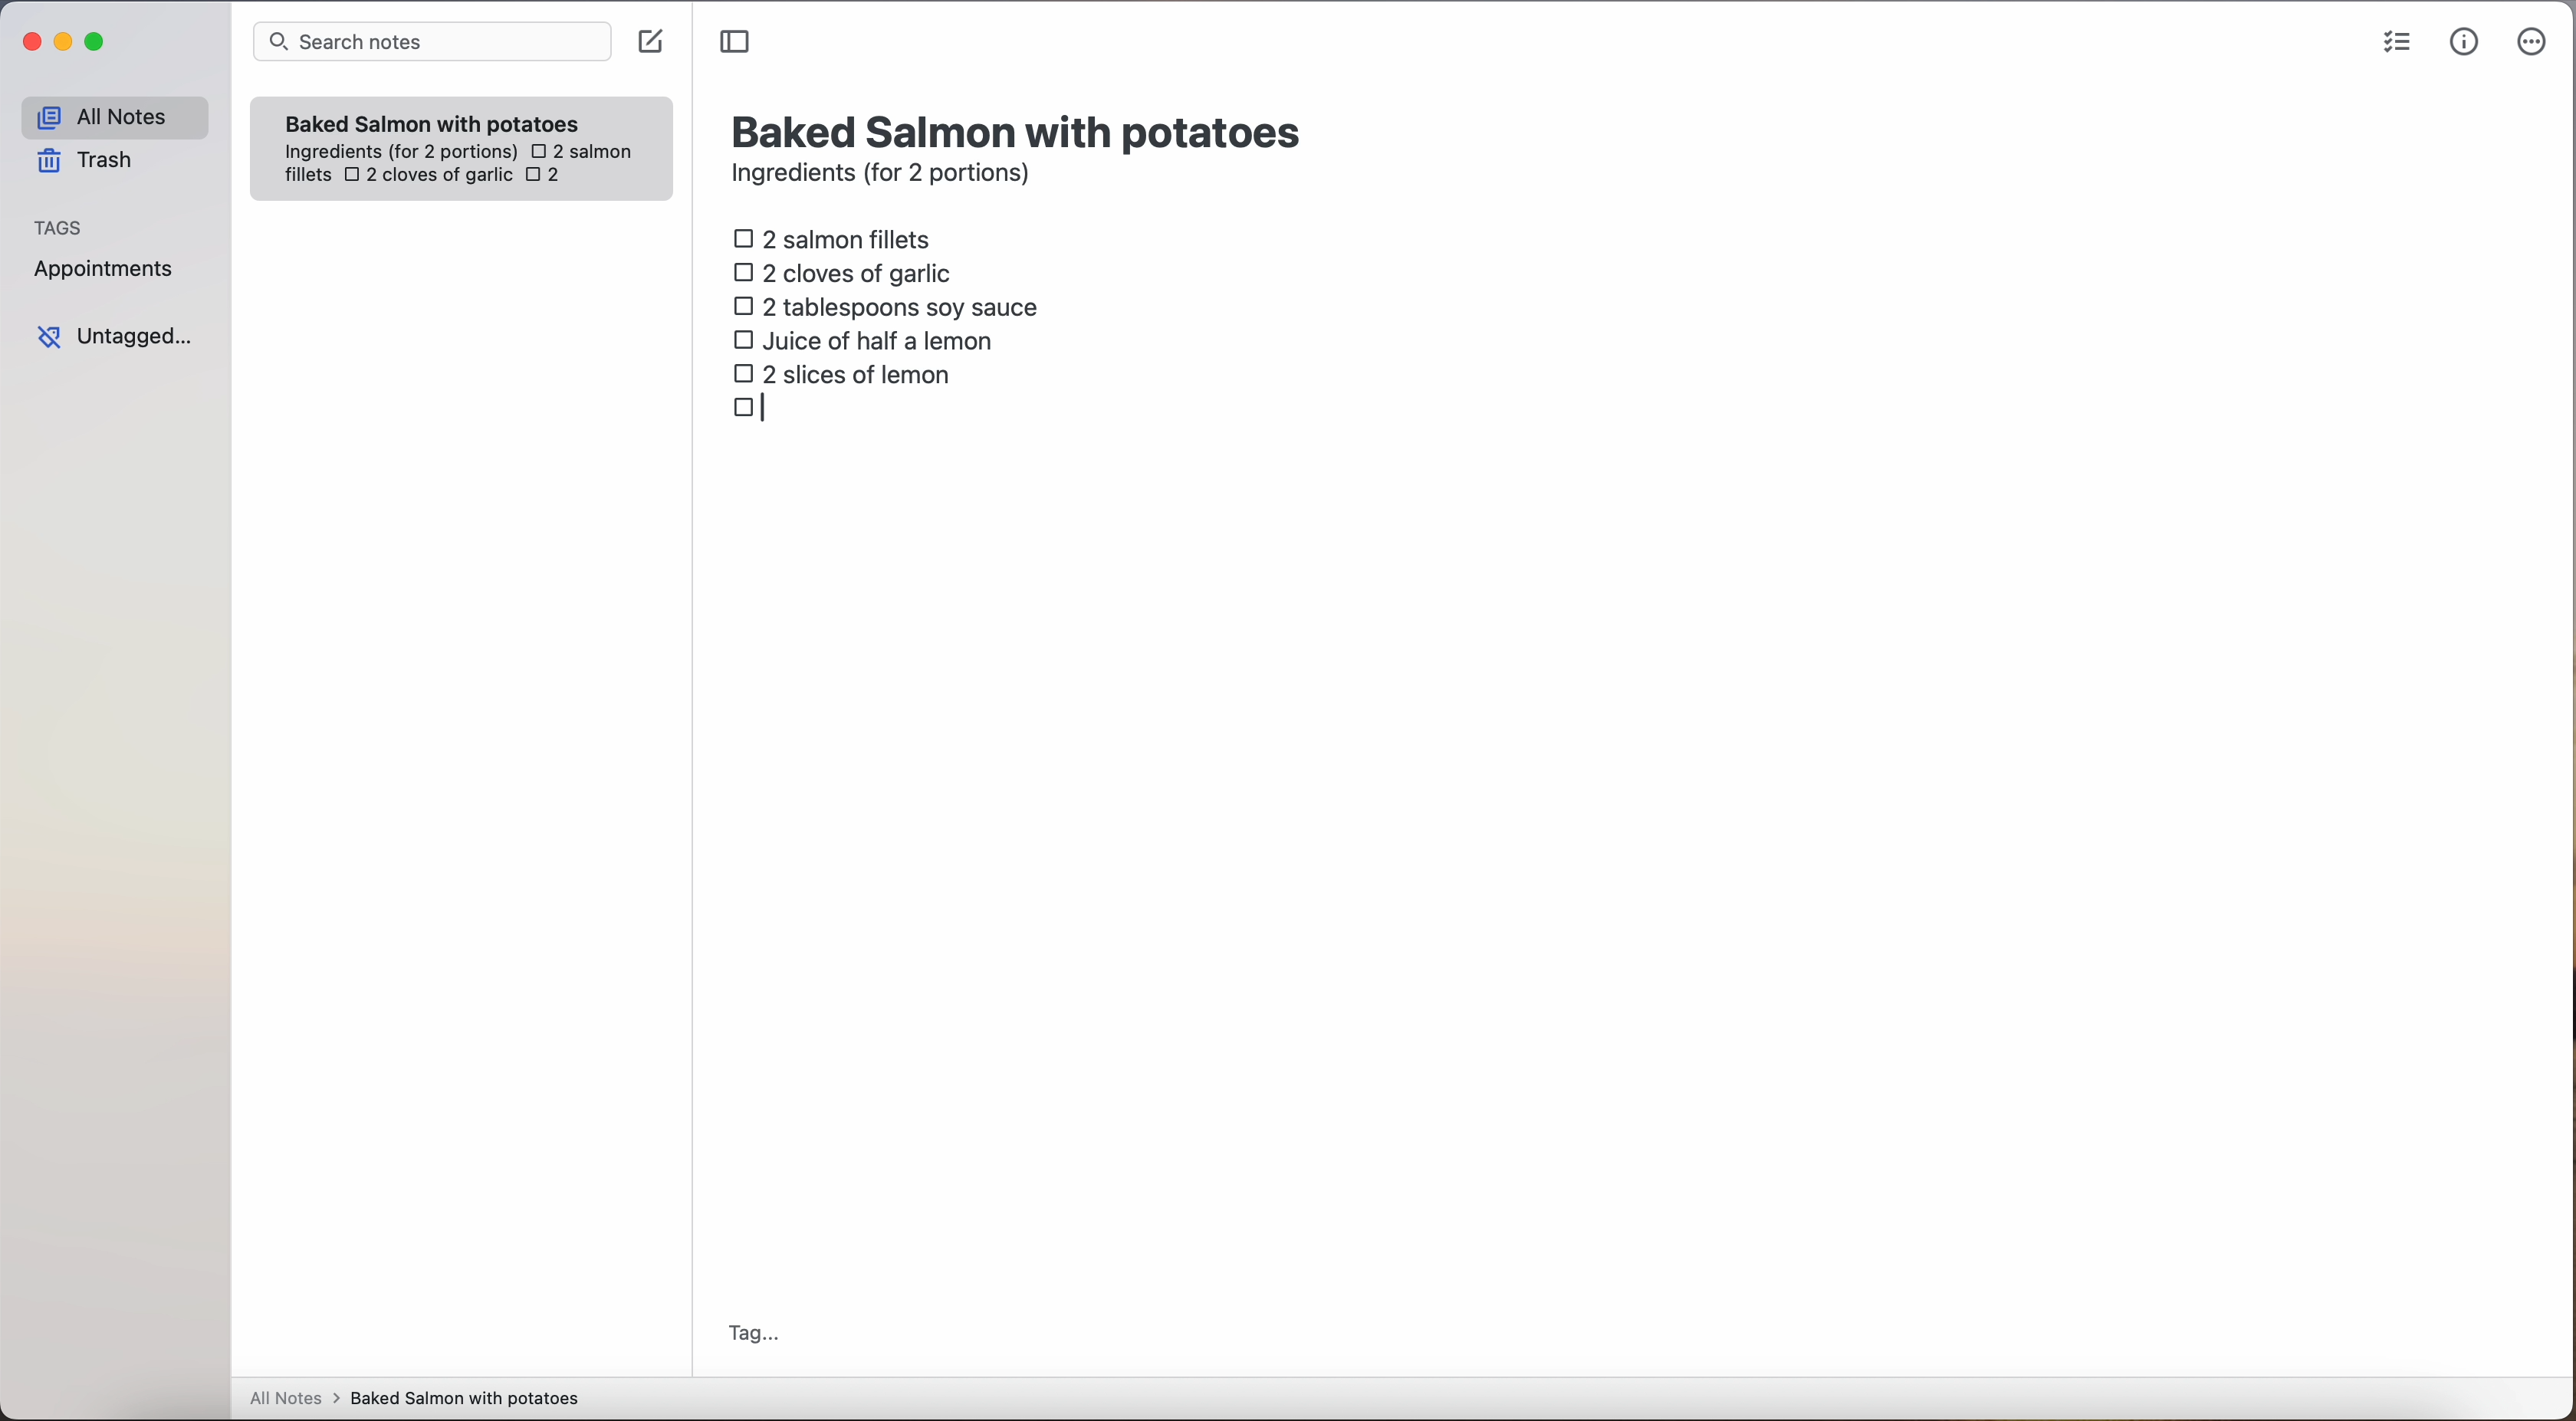  What do you see at coordinates (2465, 41) in the screenshot?
I see `metrics` at bounding box center [2465, 41].